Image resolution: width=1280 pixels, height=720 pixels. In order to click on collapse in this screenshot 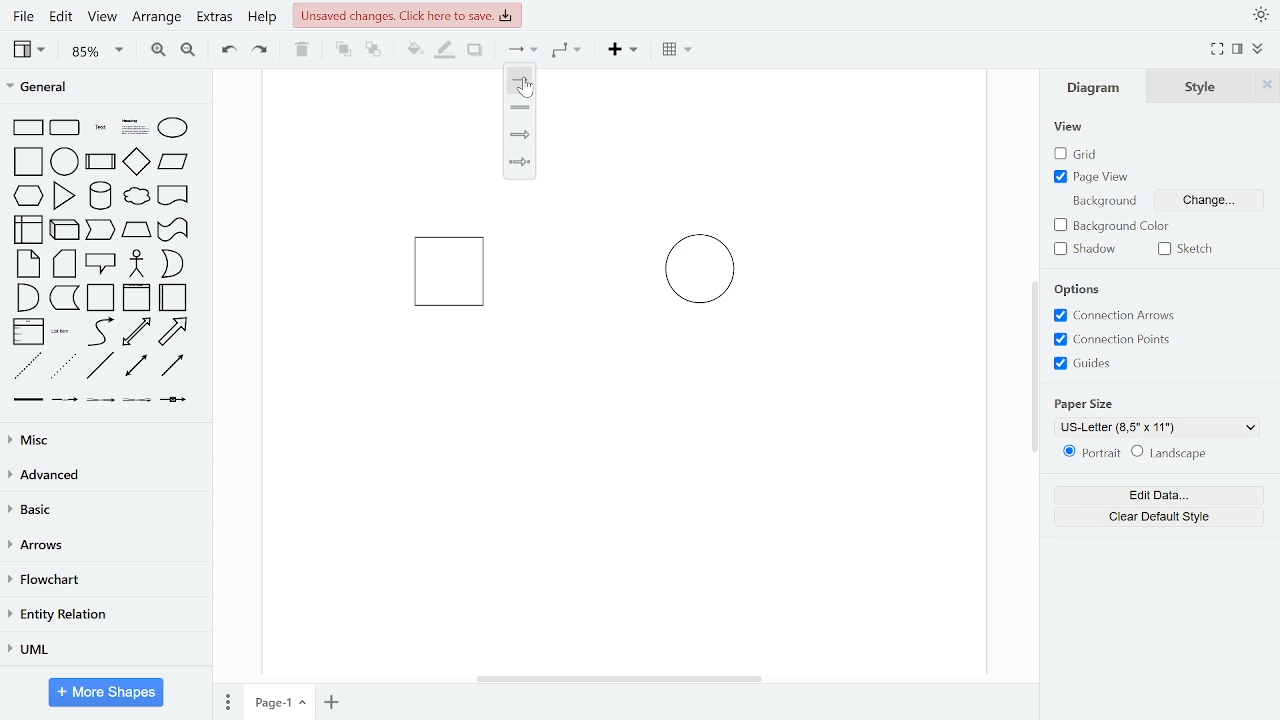, I will do `click(1260, 50)`.